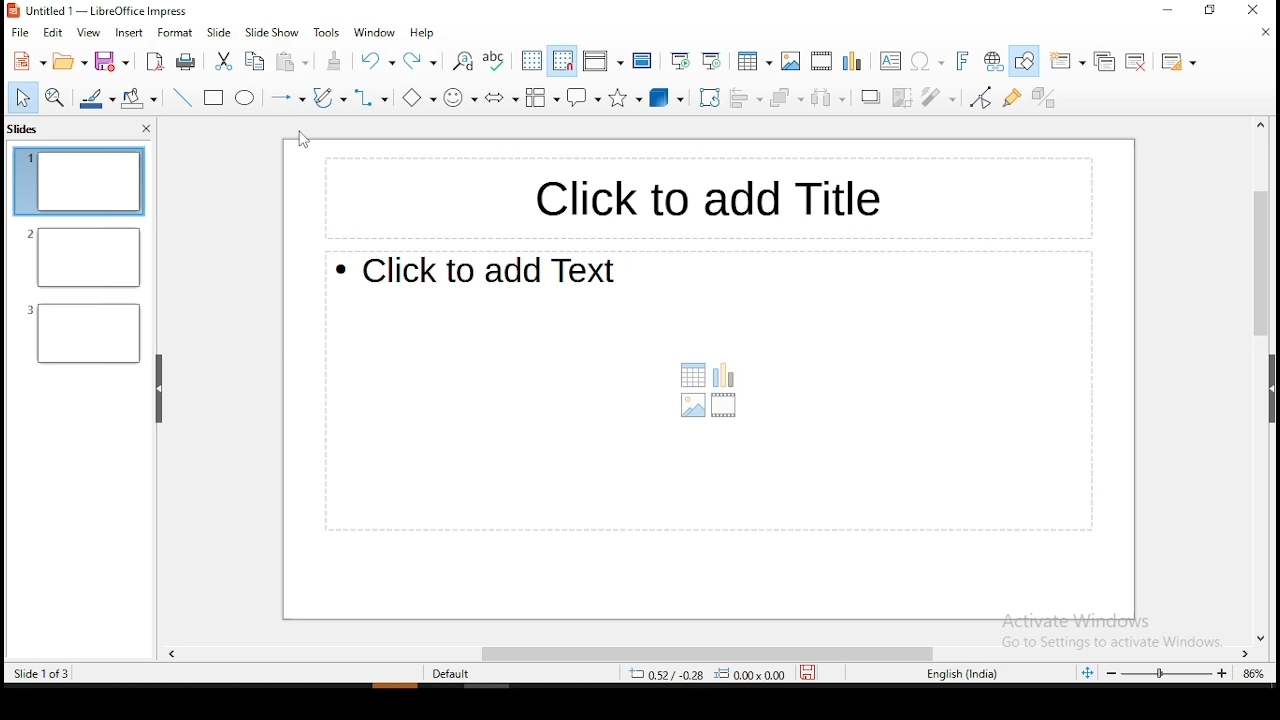  I want to click on callout shape, so click(586, 98).